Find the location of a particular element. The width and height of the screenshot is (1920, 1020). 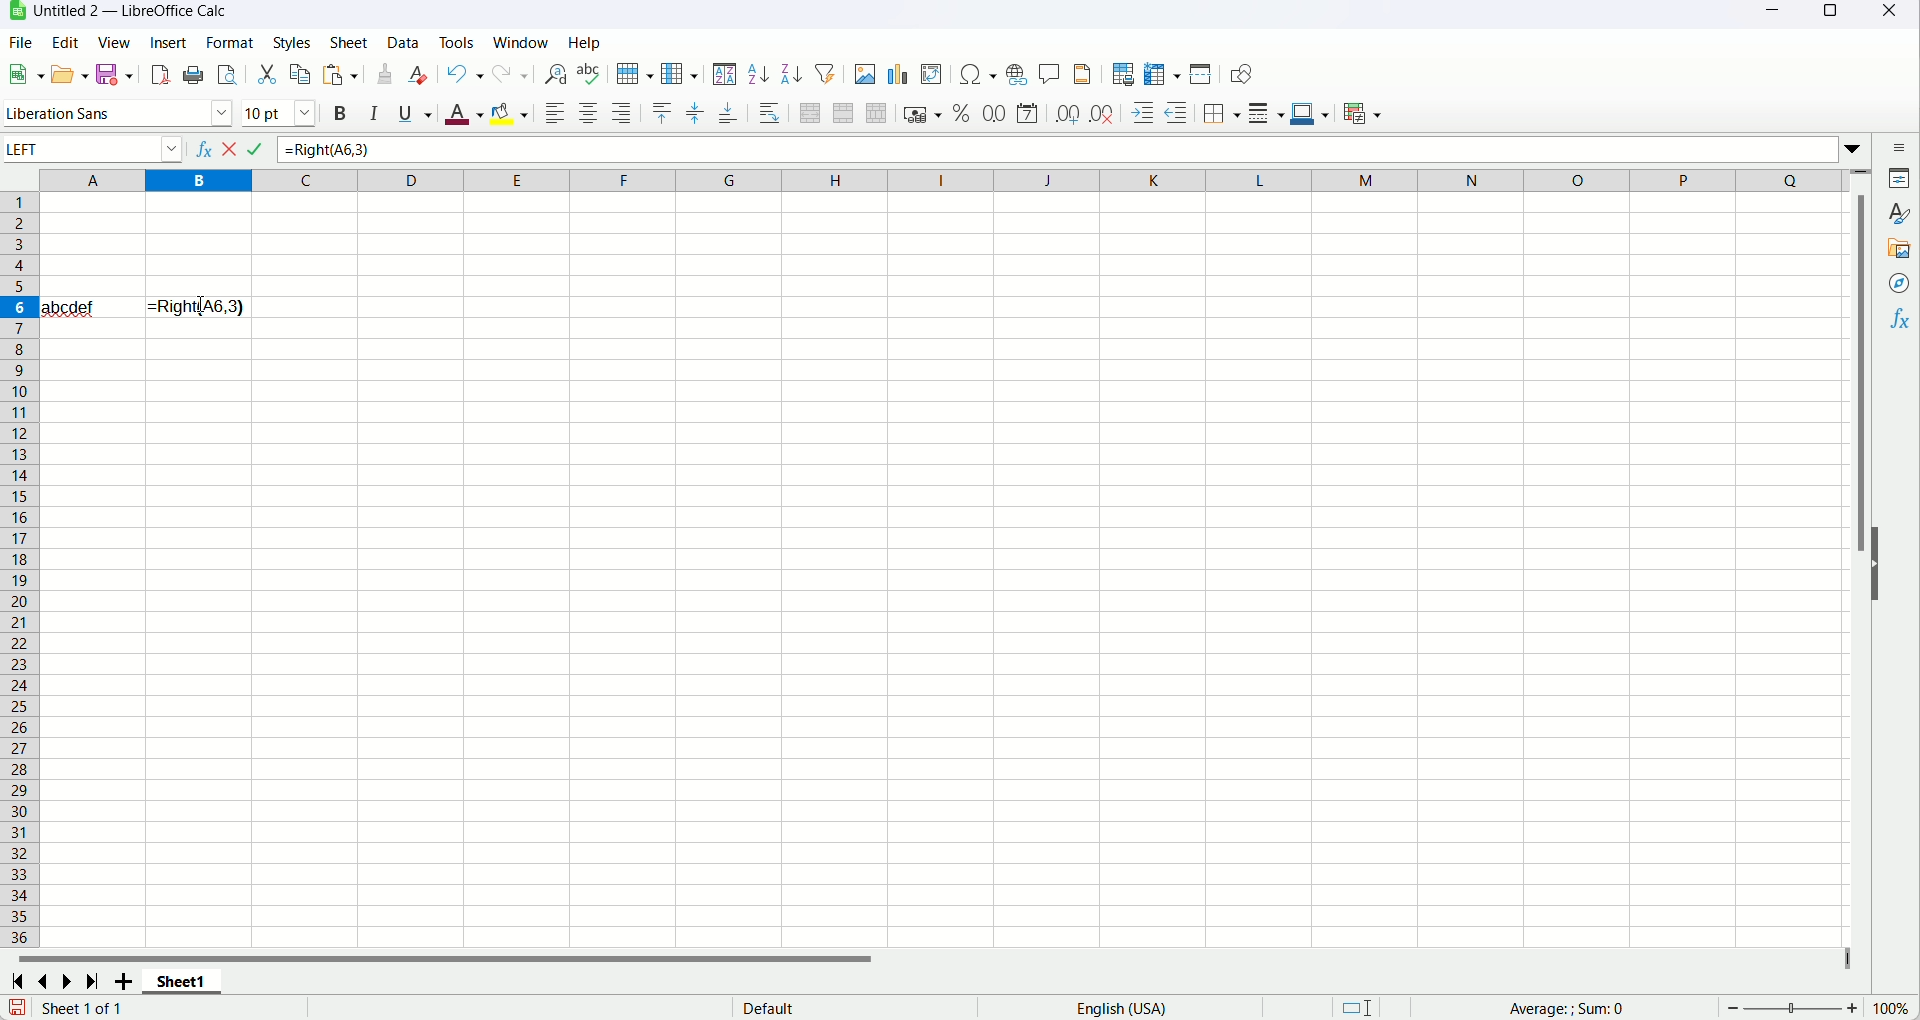

add decimal place is located at coordinates (1067, 116).